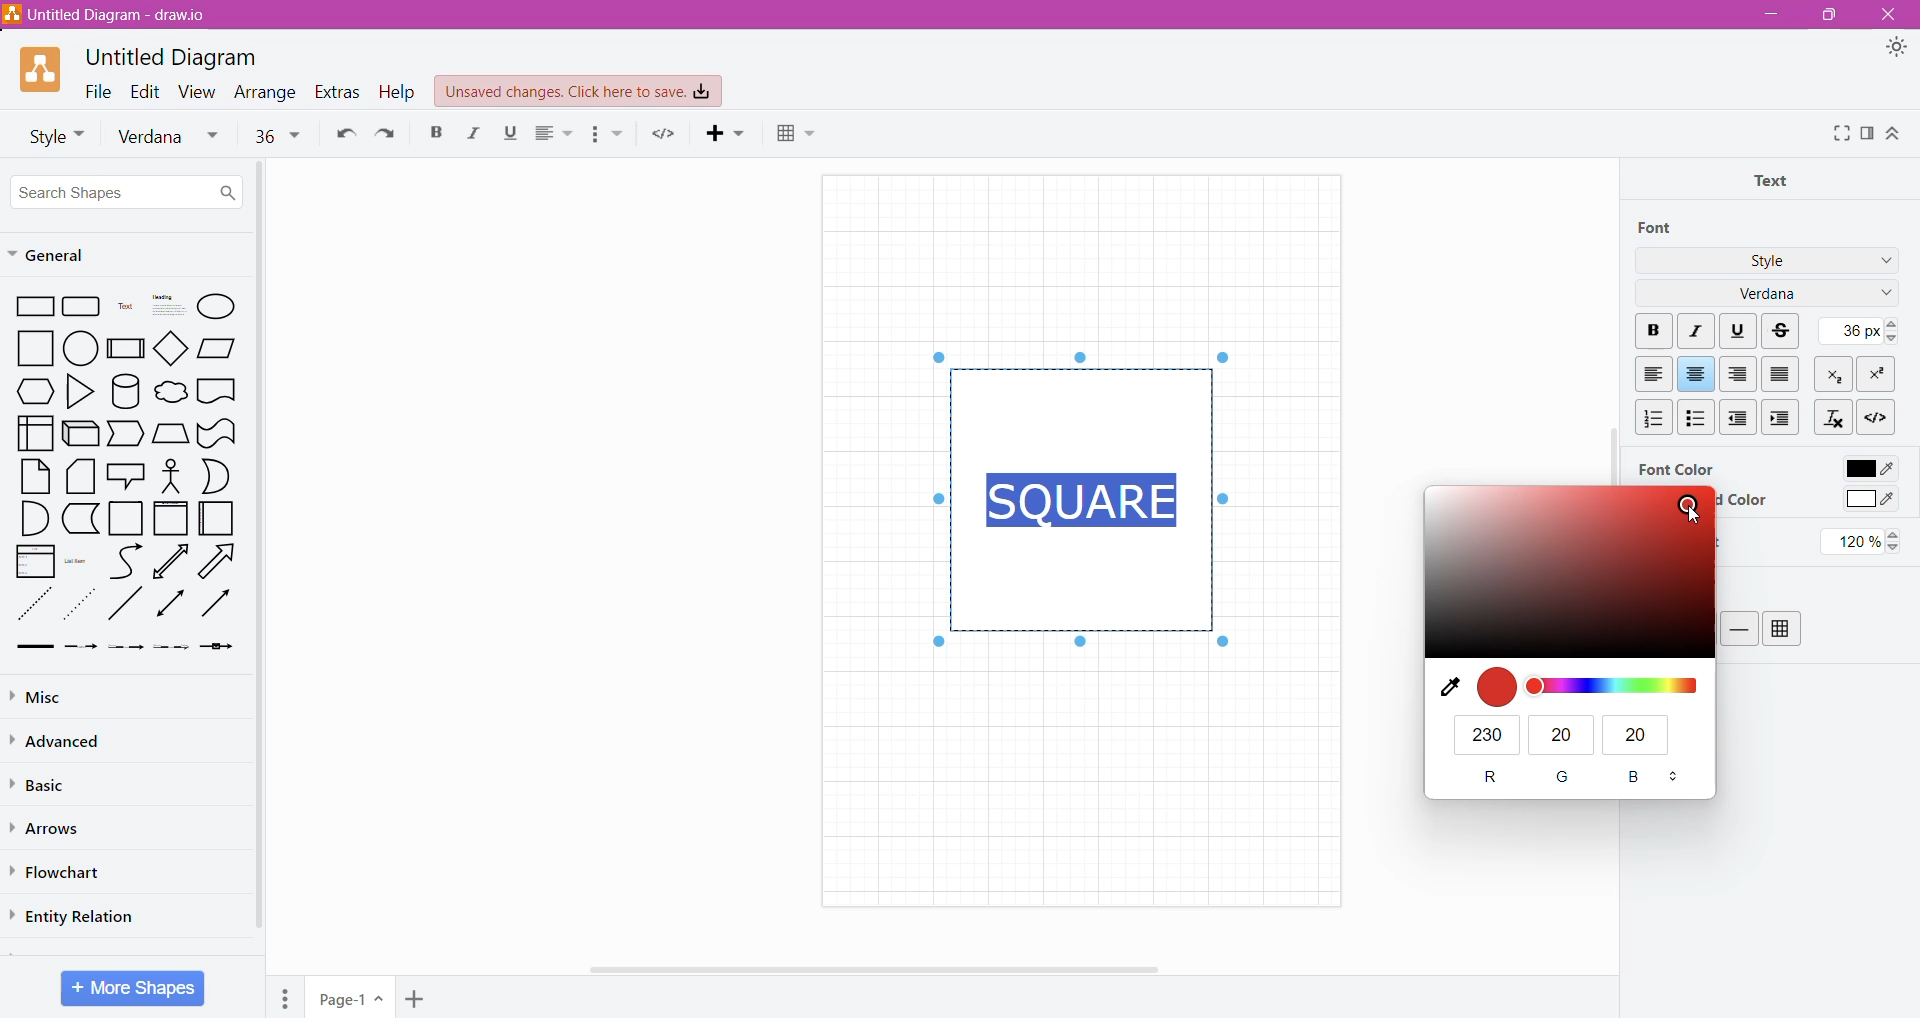 The width and height of the screenshot is (1920, 1018). What do you see at coordinates (220, 562) in the screenshot?
I see `Right Diagonal Arrow` at bounding box center [220, 562].